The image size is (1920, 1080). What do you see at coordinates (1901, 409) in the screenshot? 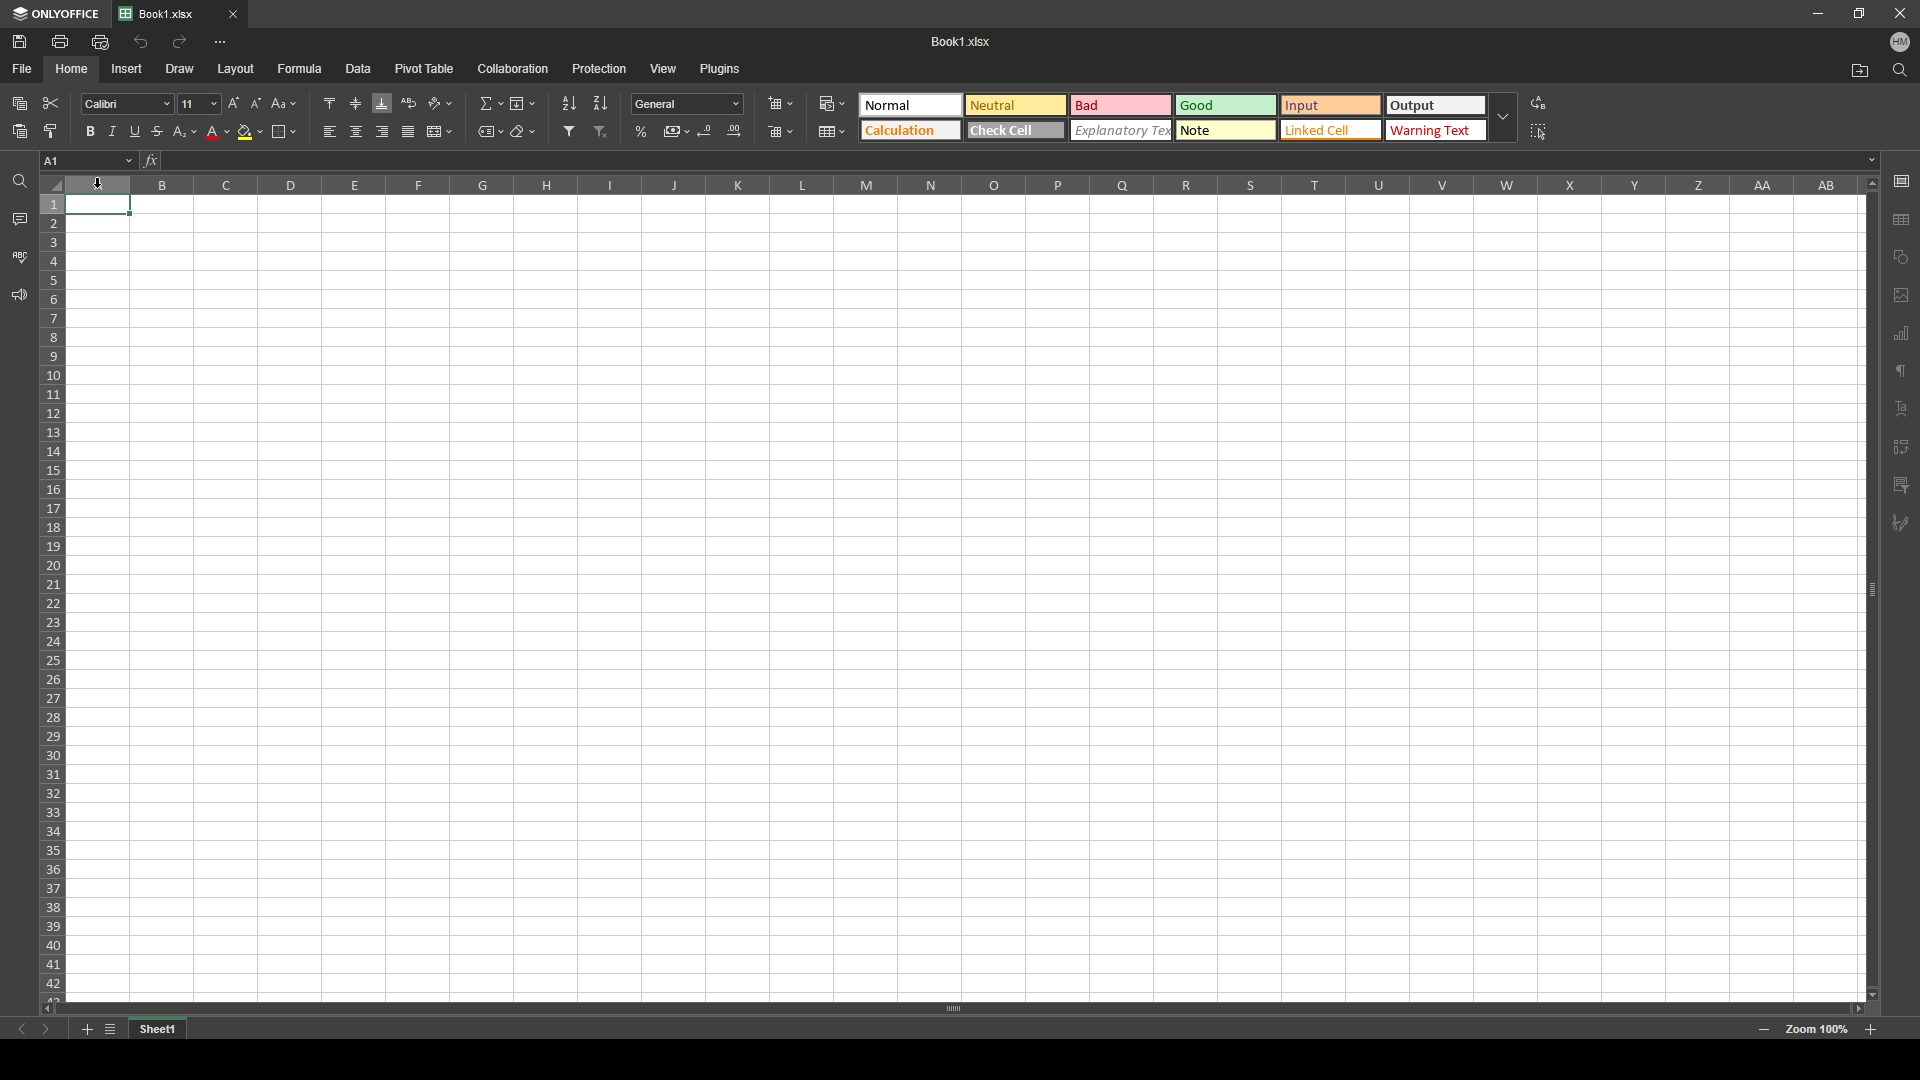
I see `text alignment` at bounding box center [1901, 409].